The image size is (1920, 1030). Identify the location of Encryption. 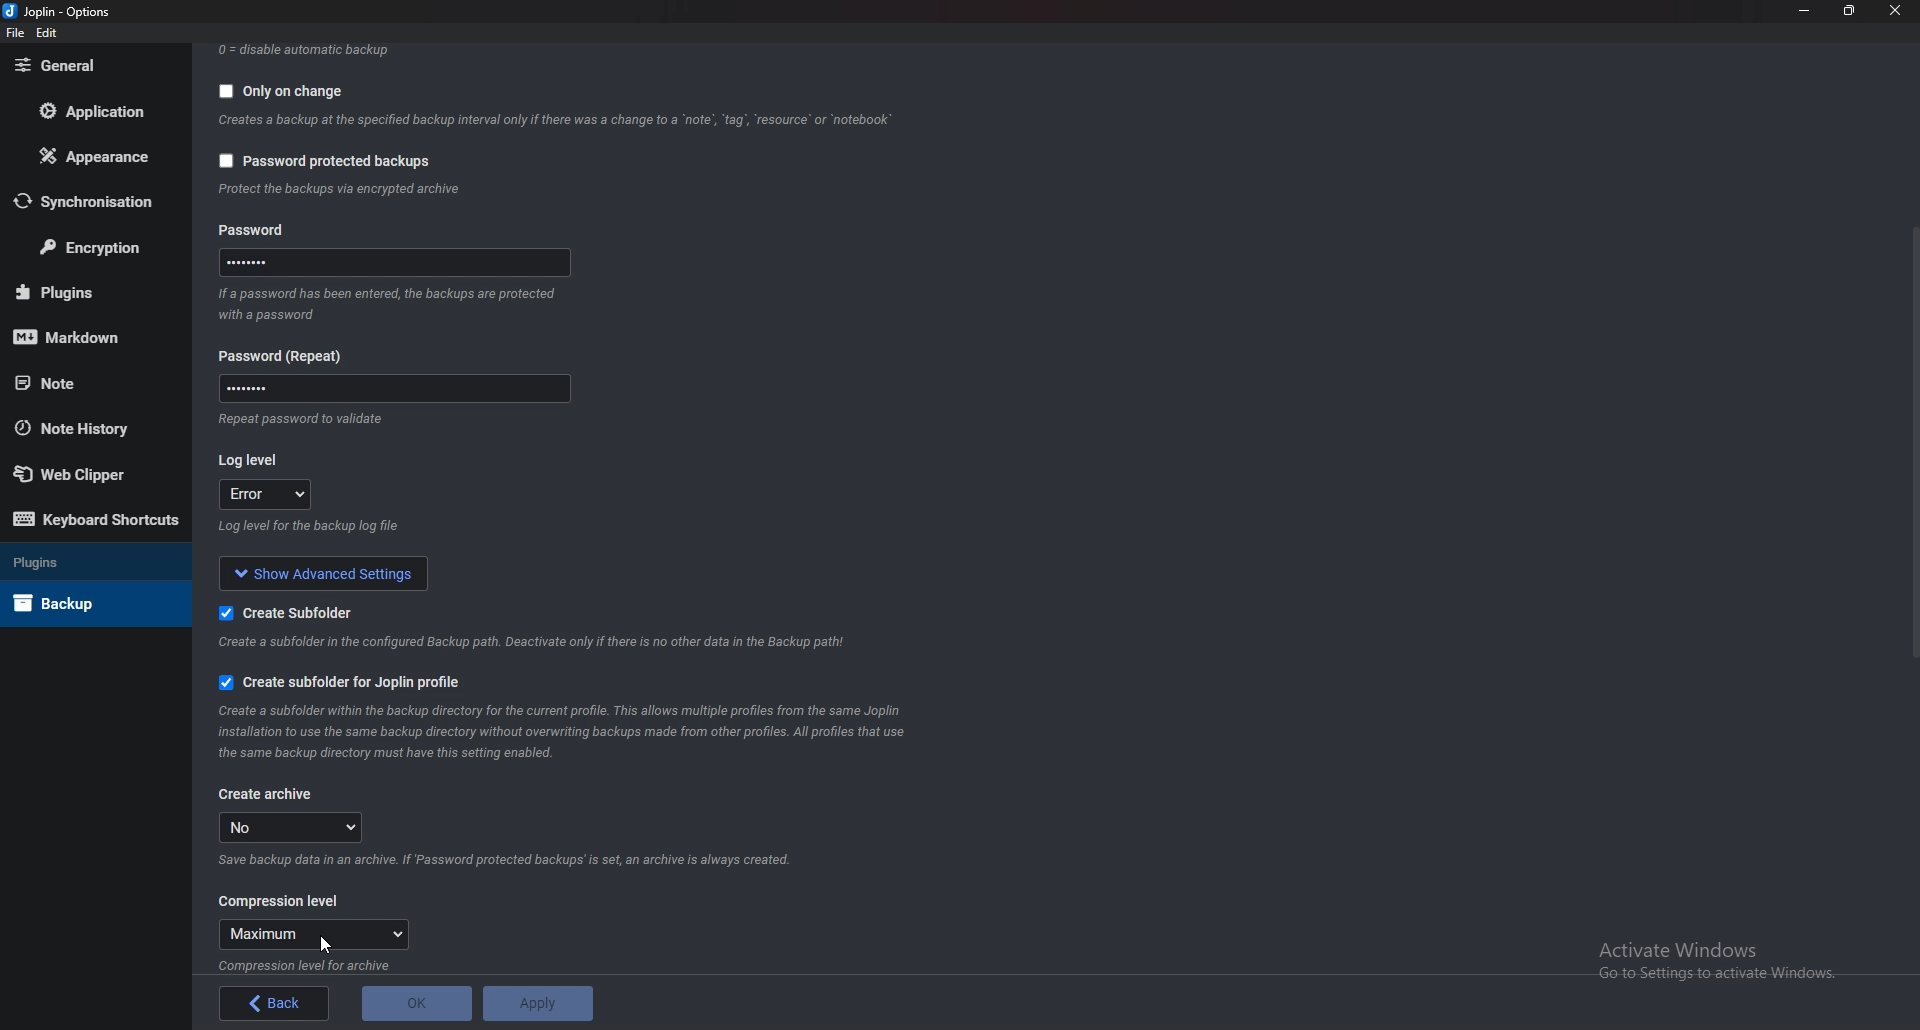
(93, 246).